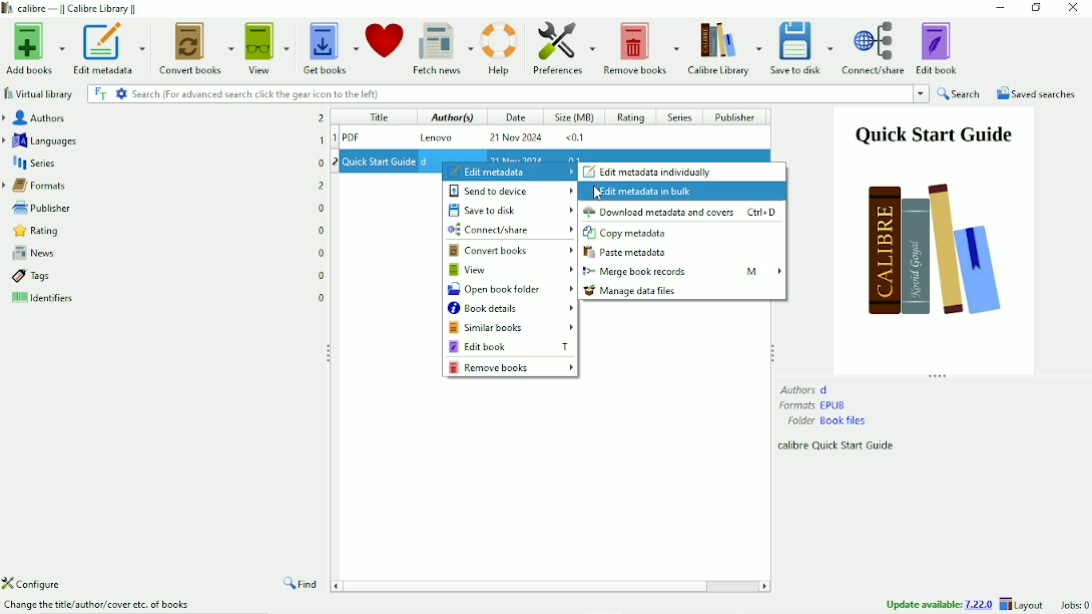  Describe the element at coordinates (647, 192) in the screenshot. I see `Edit metadata in bulk` at that location.